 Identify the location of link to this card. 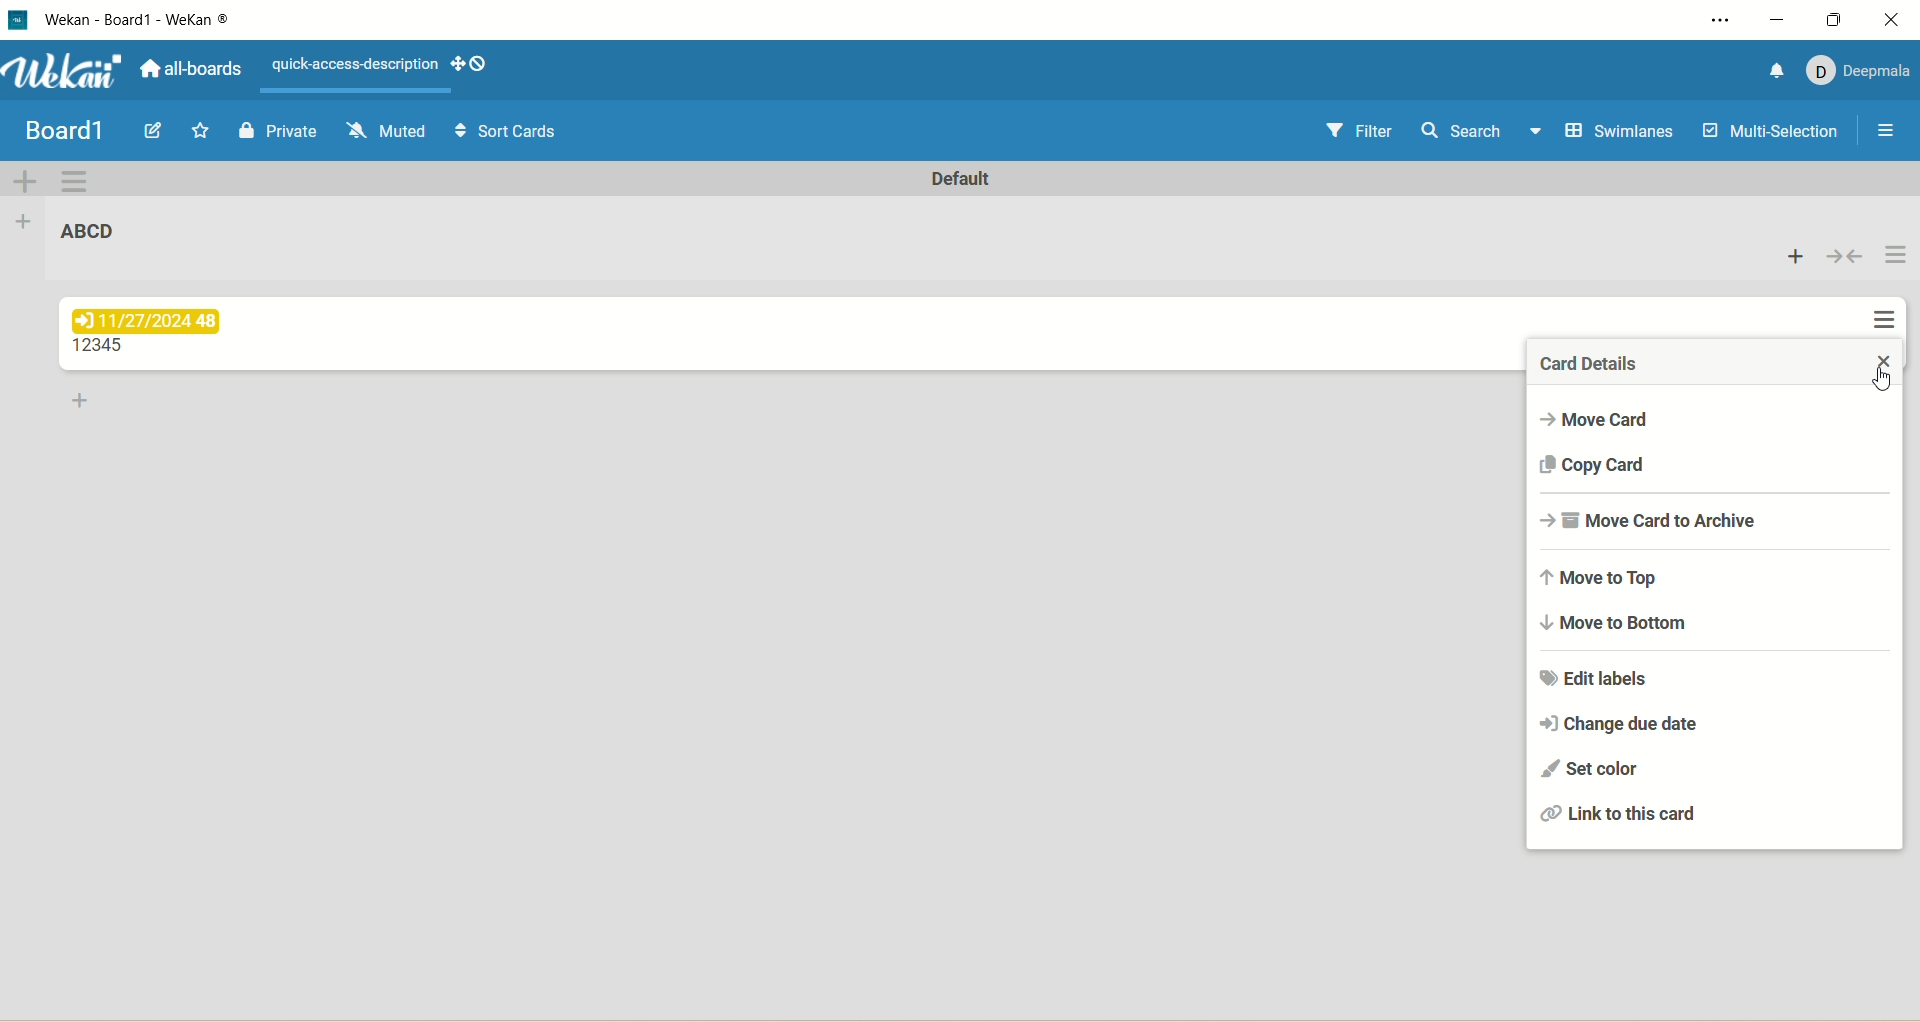
(1619, 815).